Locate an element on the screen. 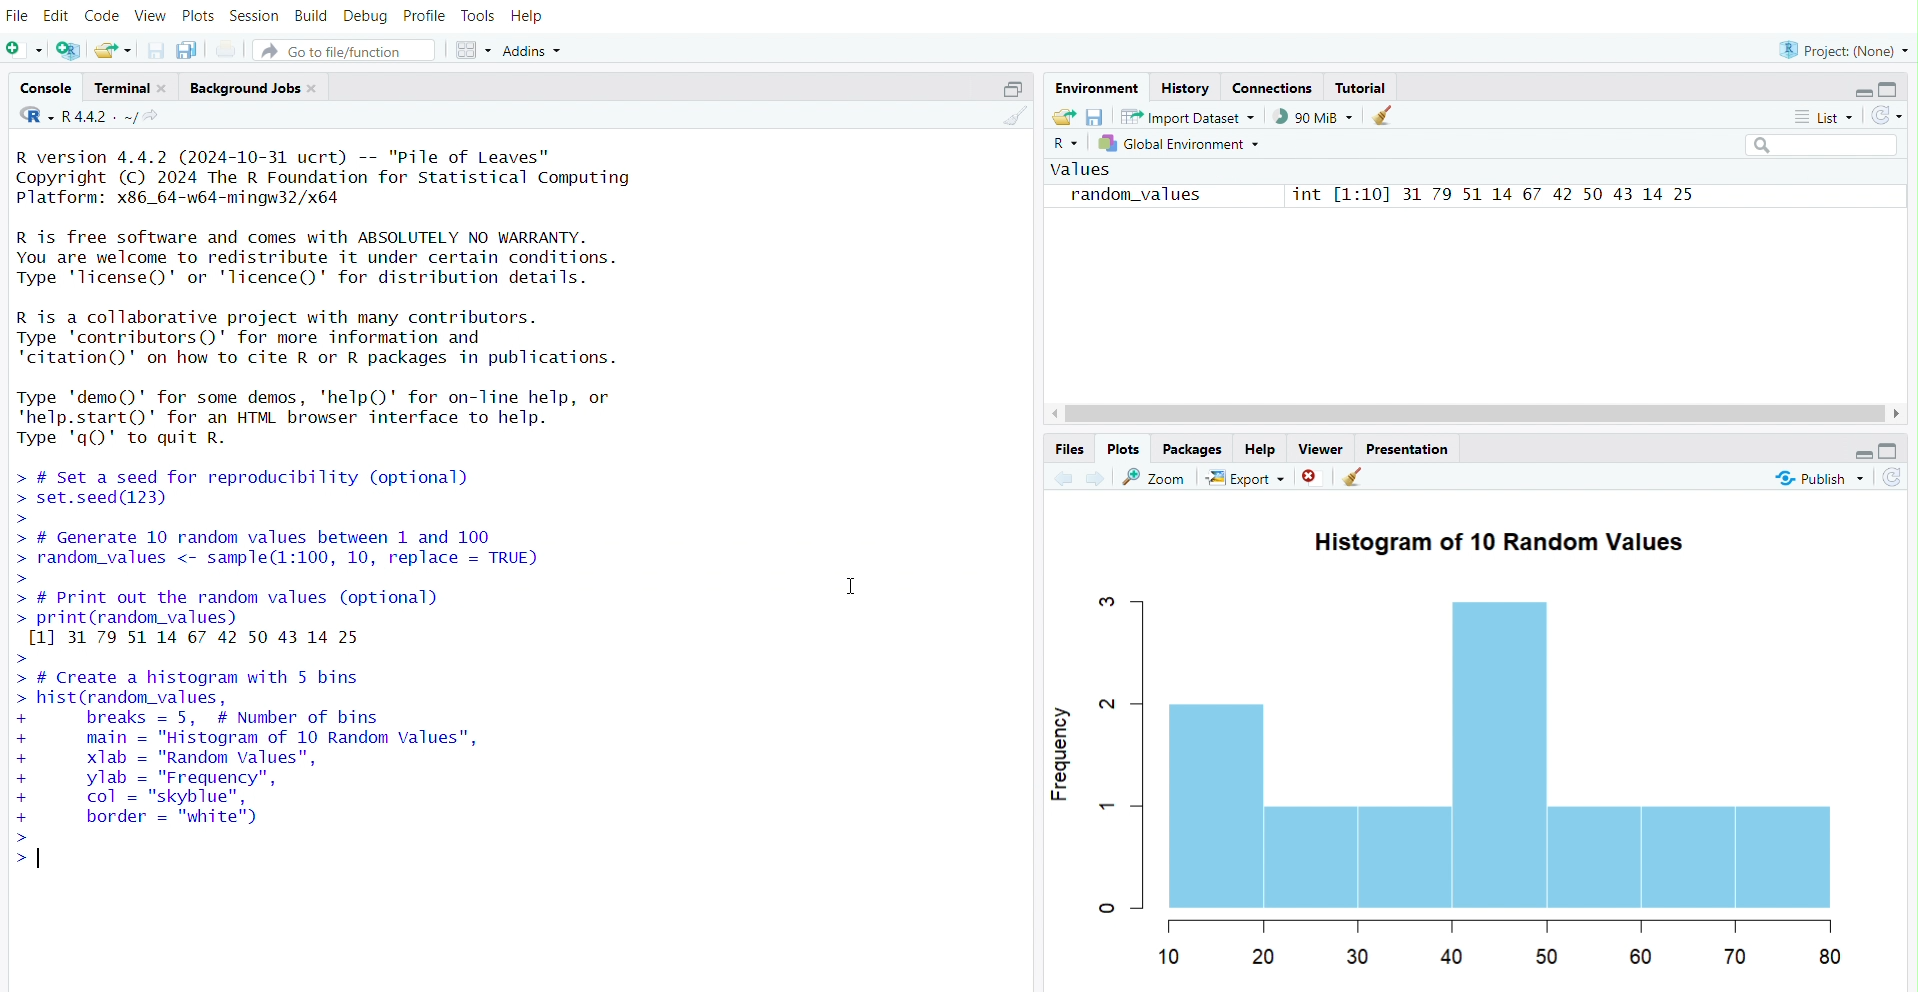  background jobs is located at coordinates (245, 89).